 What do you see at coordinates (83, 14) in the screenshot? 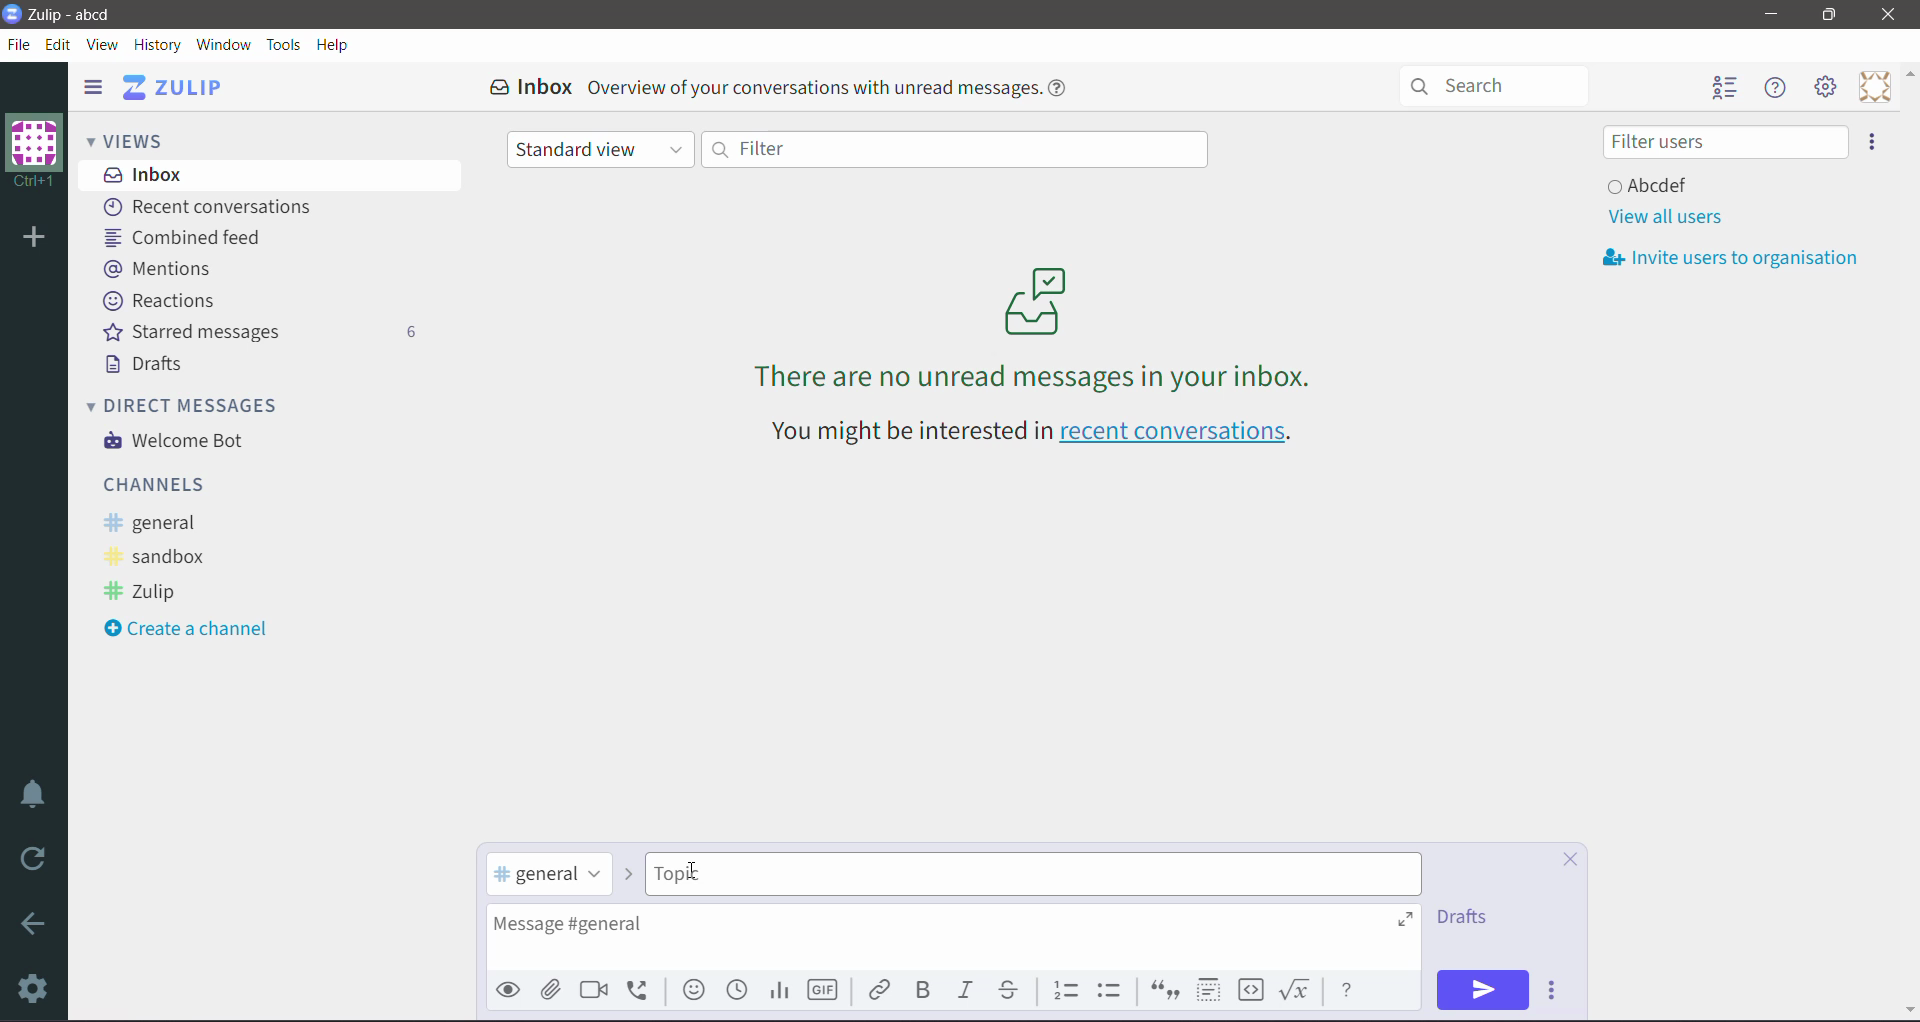
I see `Application Name - Organization Name` at bounding box center [83, 14].